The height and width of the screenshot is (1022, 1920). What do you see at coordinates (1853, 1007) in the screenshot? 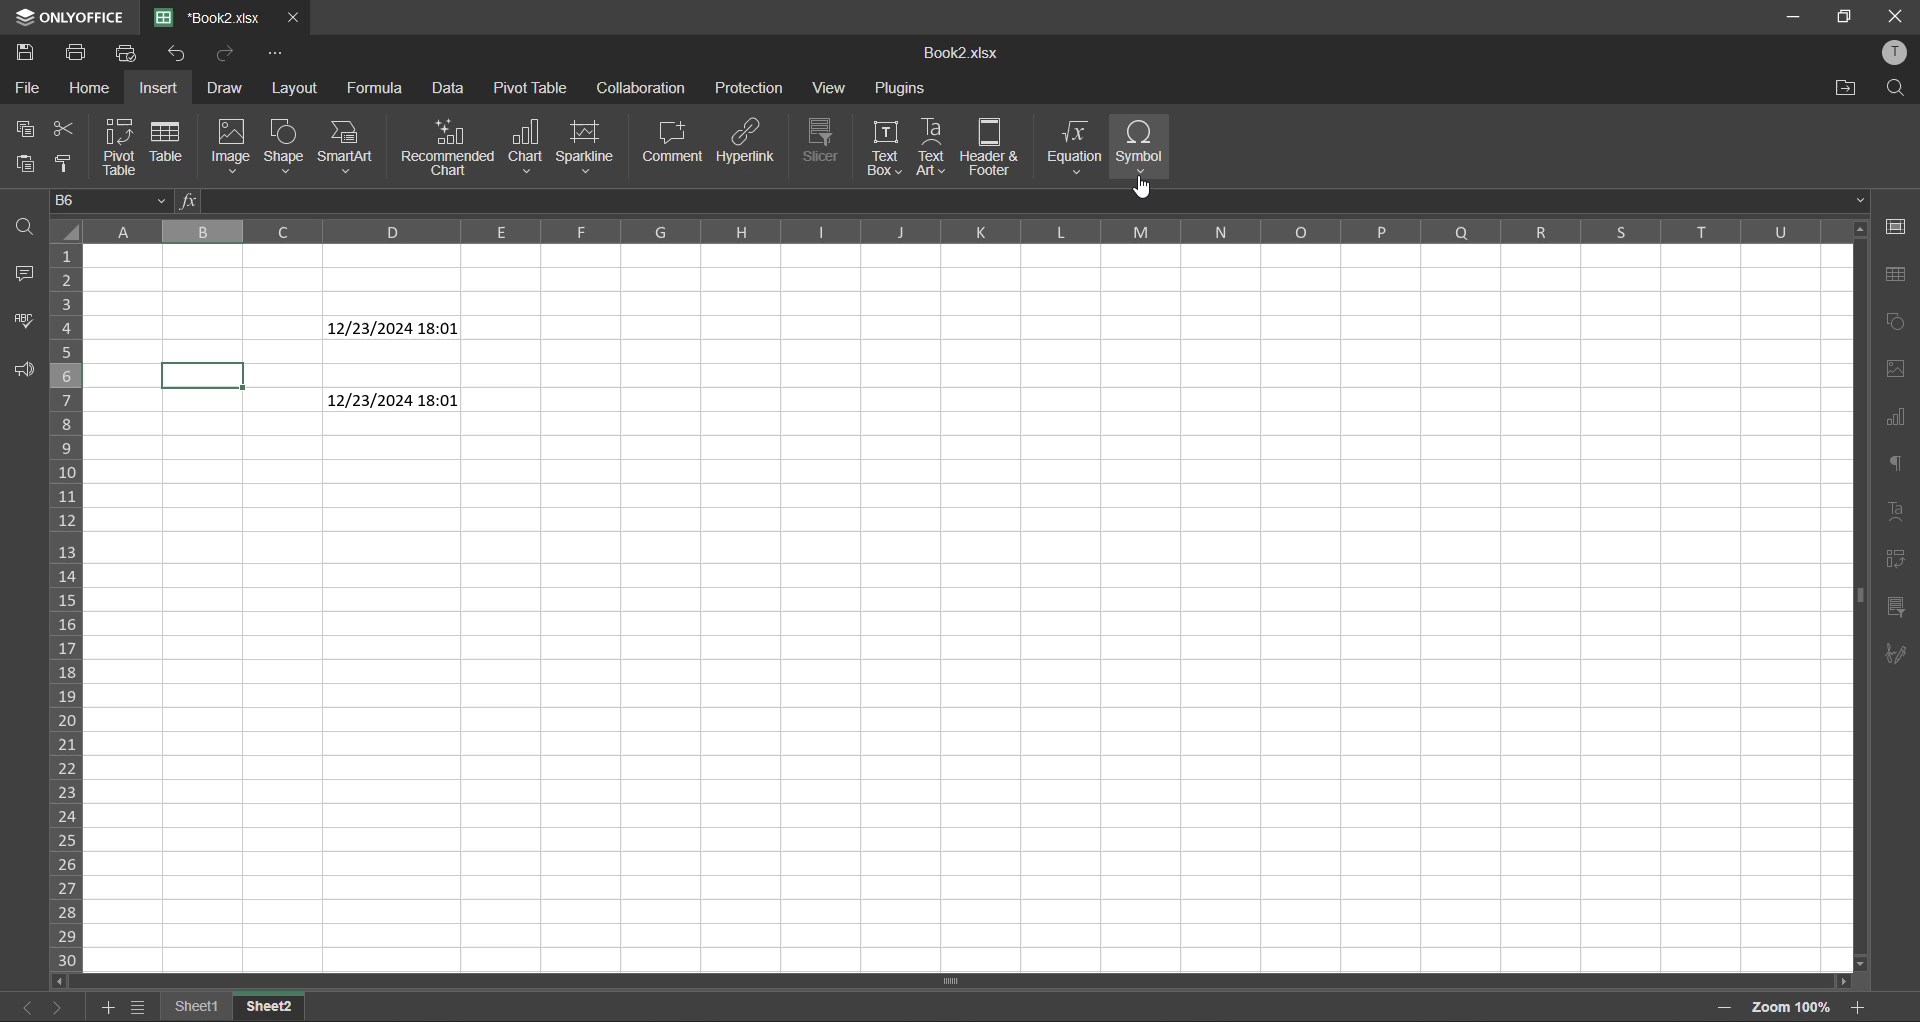
I see `zoom in` at bounding box center [1853, 1007].